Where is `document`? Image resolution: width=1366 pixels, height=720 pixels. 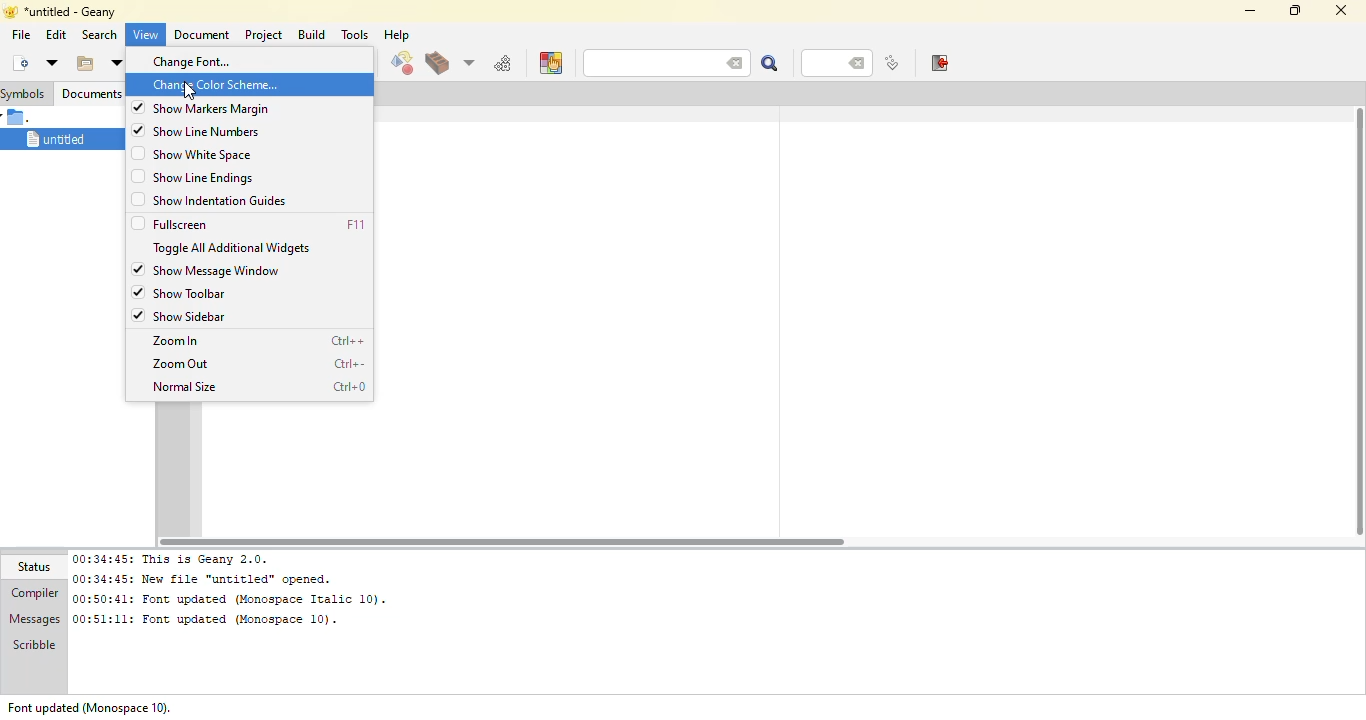
document is located at coordinates (199, 35).